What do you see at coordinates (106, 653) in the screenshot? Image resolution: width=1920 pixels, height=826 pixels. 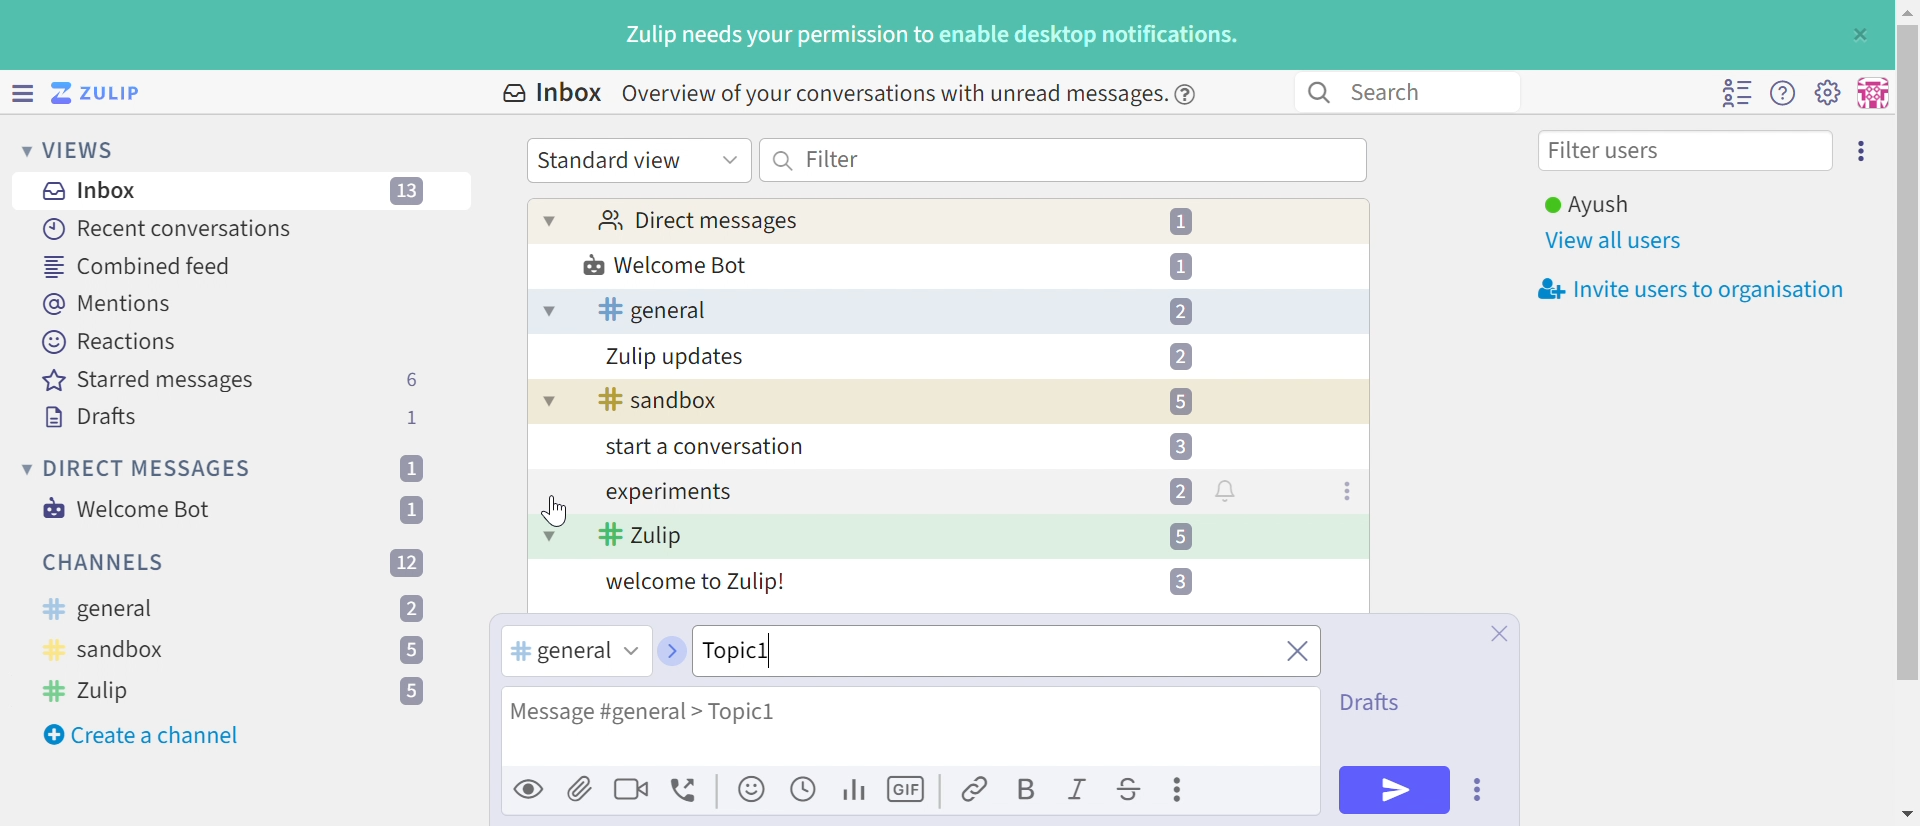 I see `sandbox` at bounding box center [106, 653].